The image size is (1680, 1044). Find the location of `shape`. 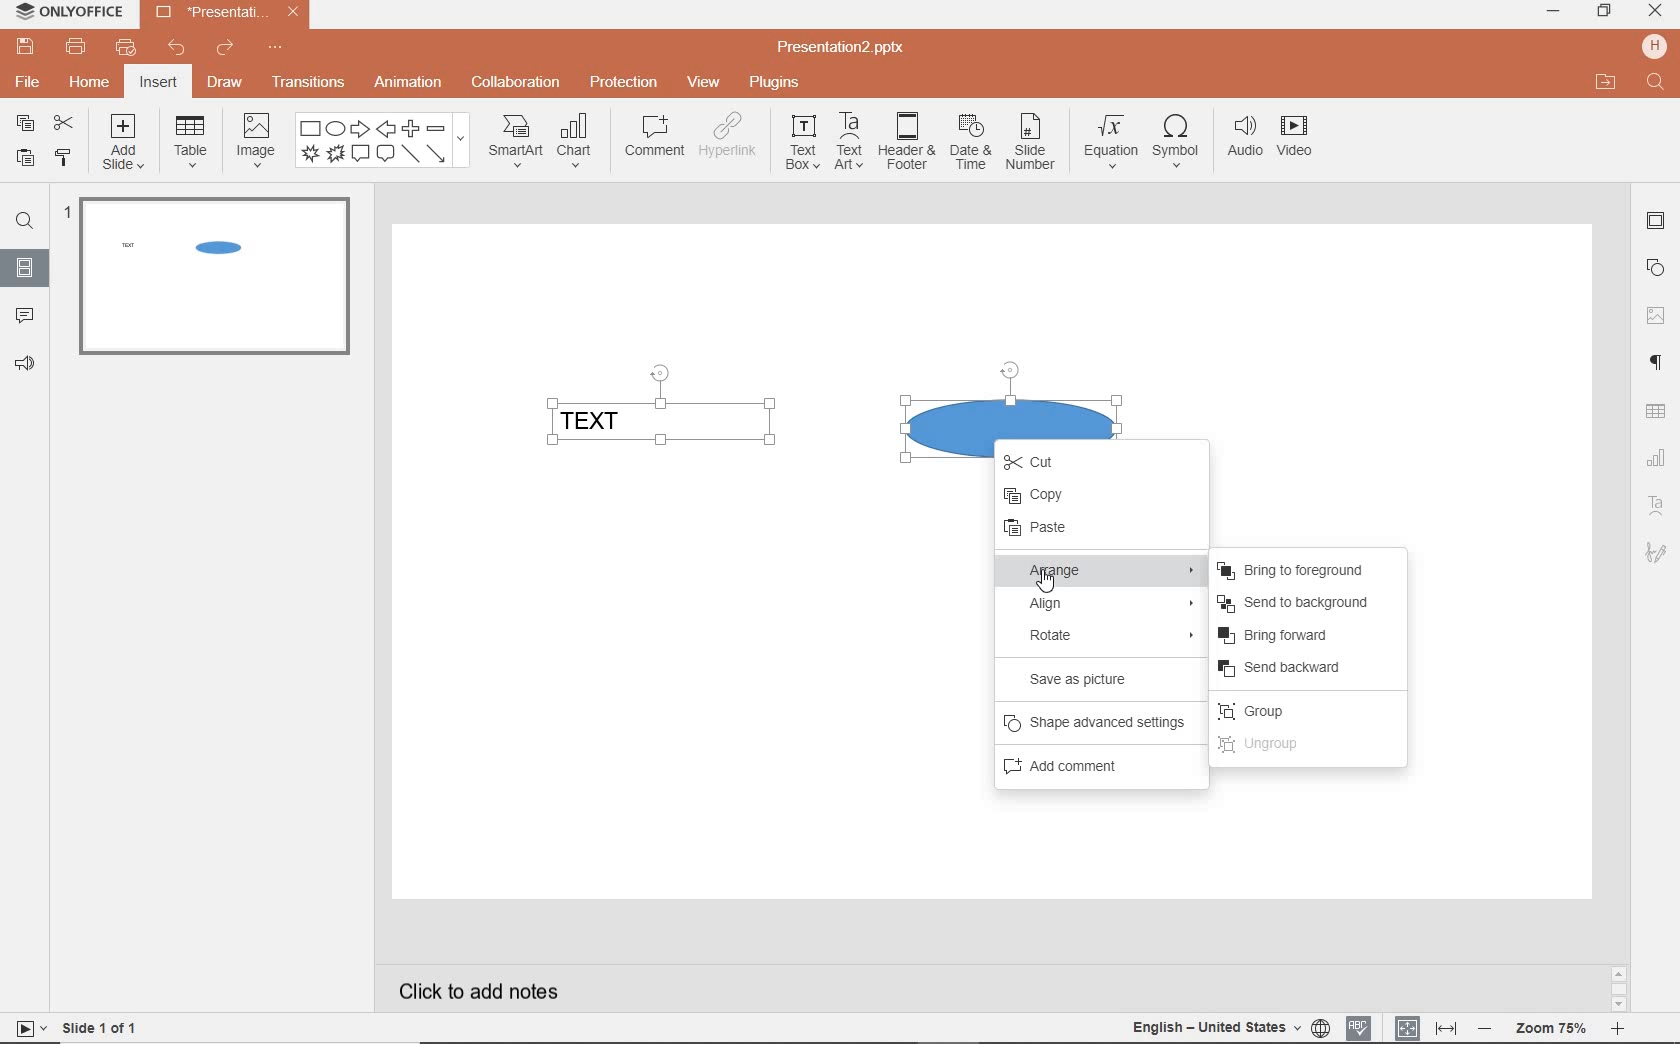

shape is located at coordinates (383, 142).